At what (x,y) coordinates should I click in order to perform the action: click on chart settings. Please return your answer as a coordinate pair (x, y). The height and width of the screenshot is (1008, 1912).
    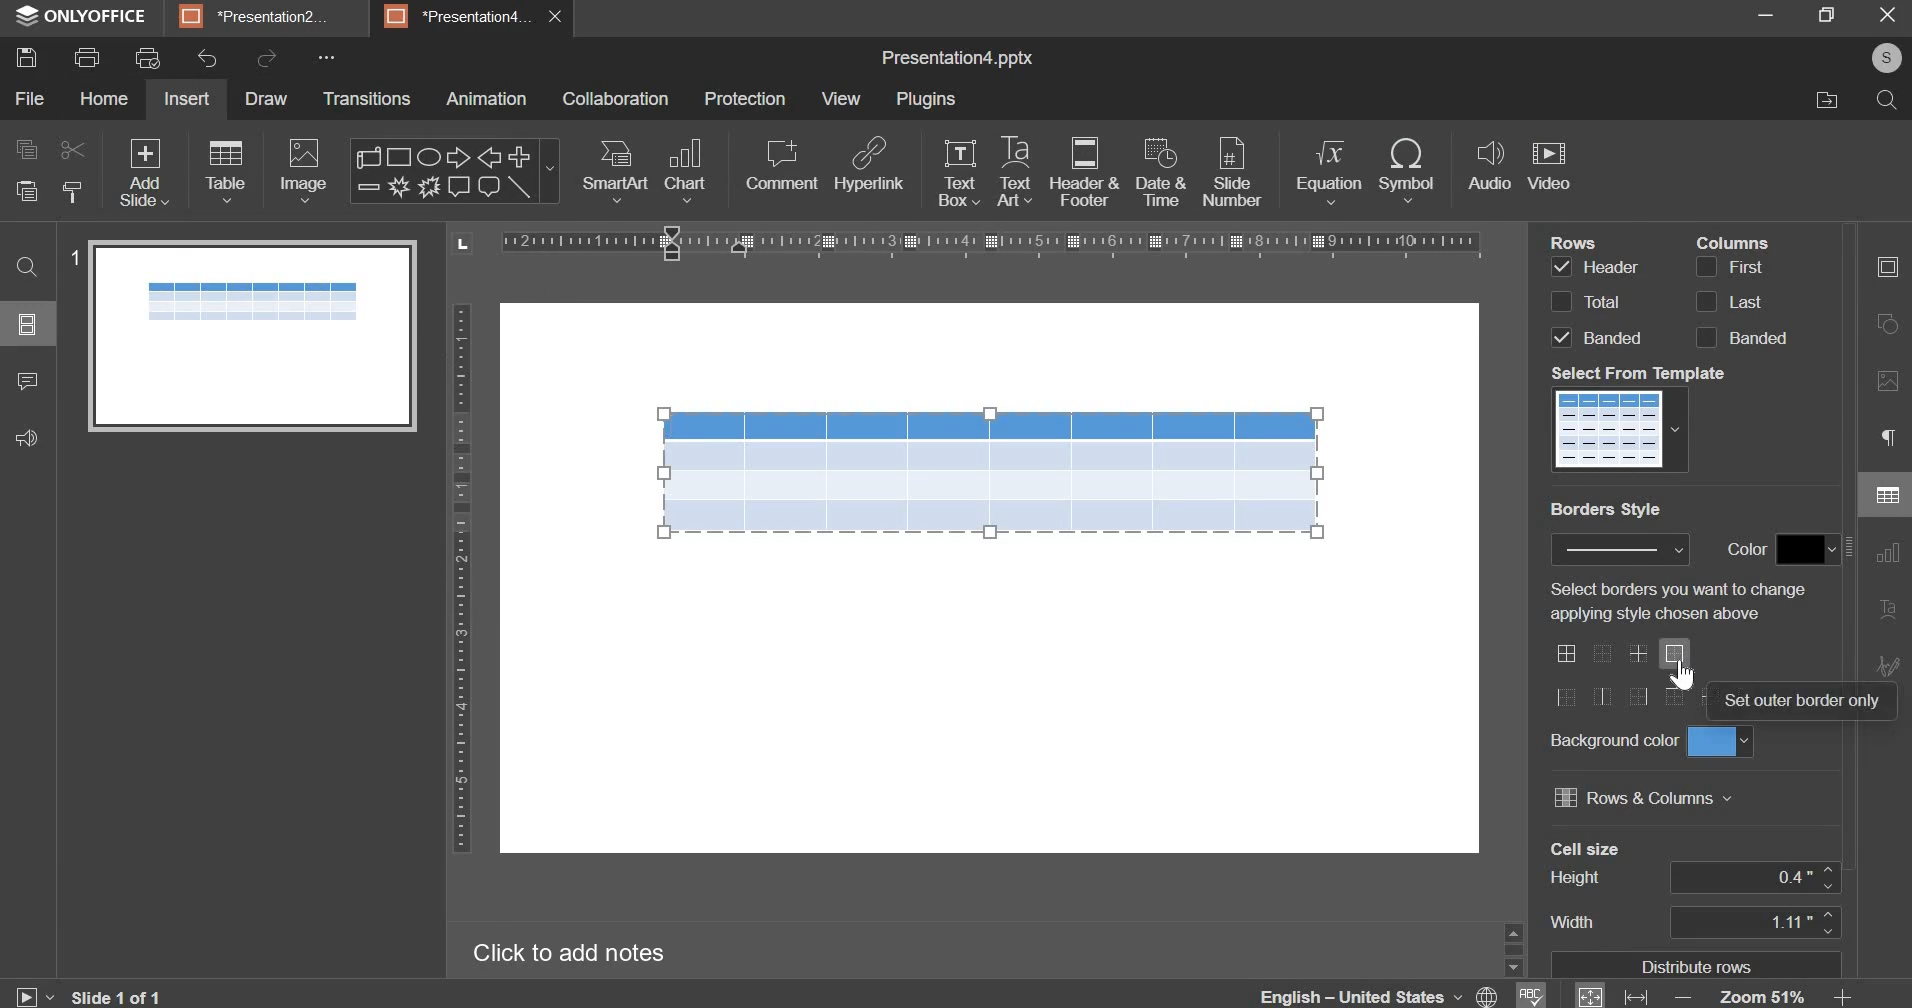
    Looking at the image, I should click on (1892, 555).